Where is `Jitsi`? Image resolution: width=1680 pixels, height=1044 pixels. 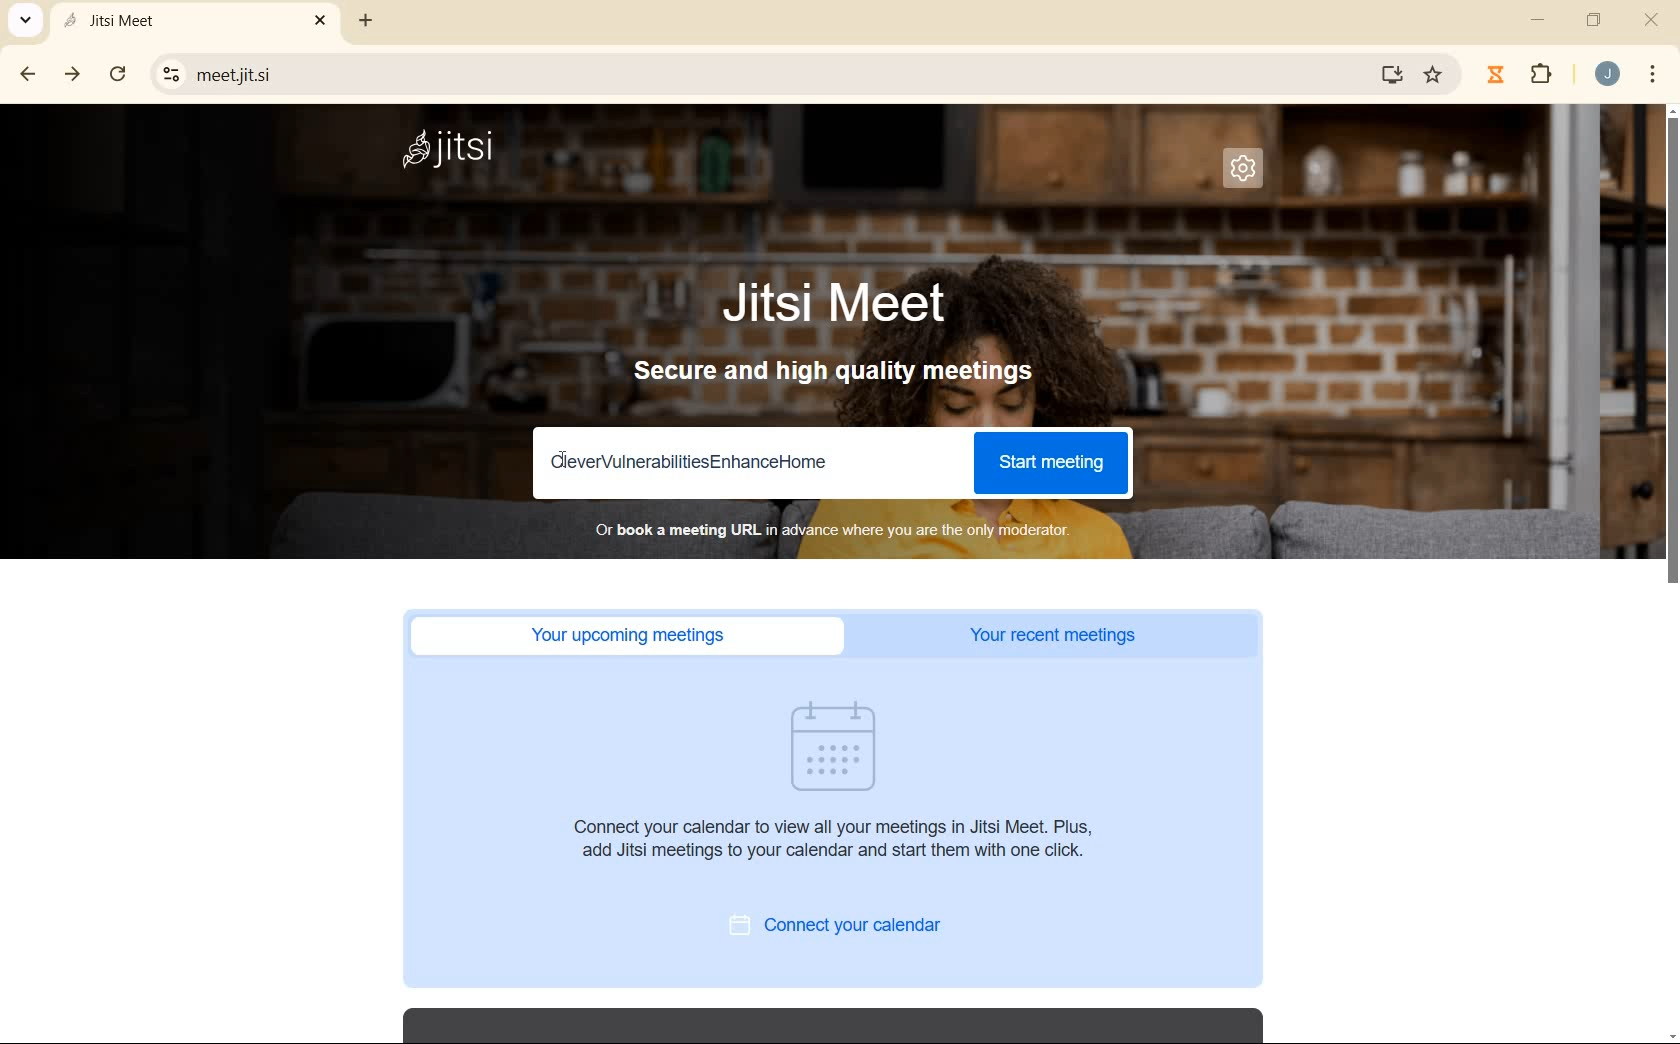
Jitsi is located at coordinates (449, 151).